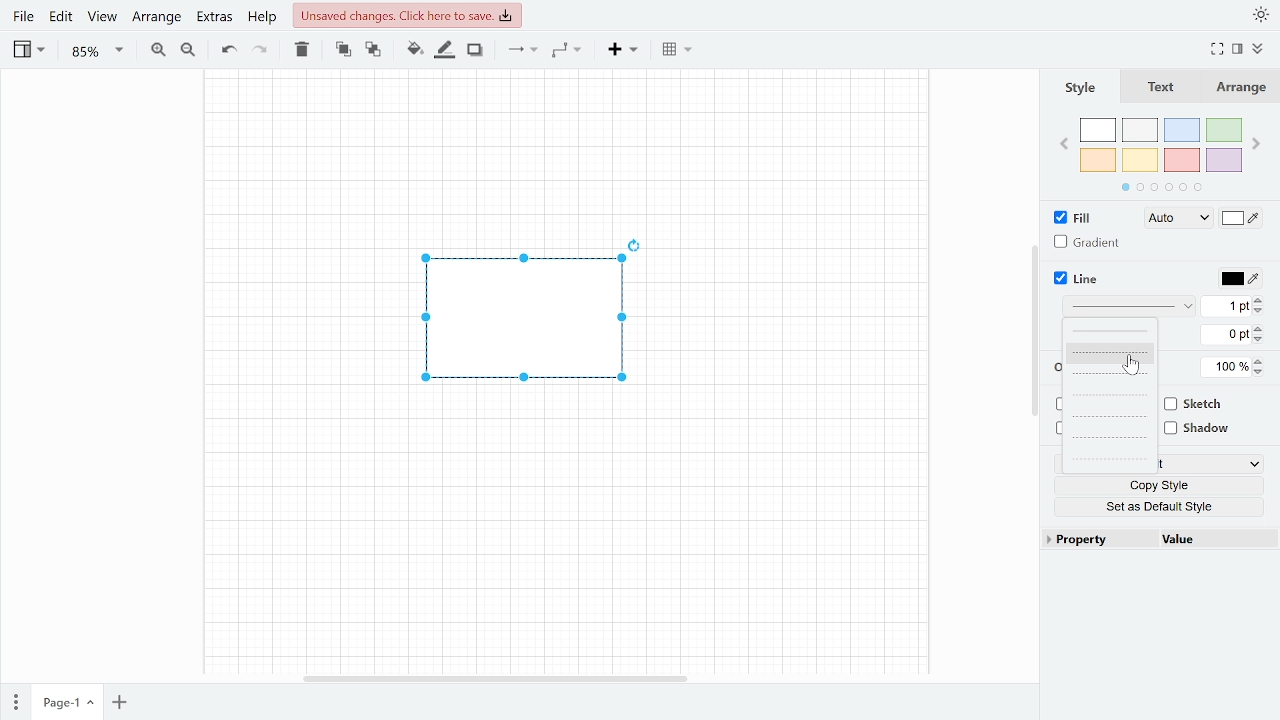  I want to click on Decrease perimeter, so click(1262, 340).